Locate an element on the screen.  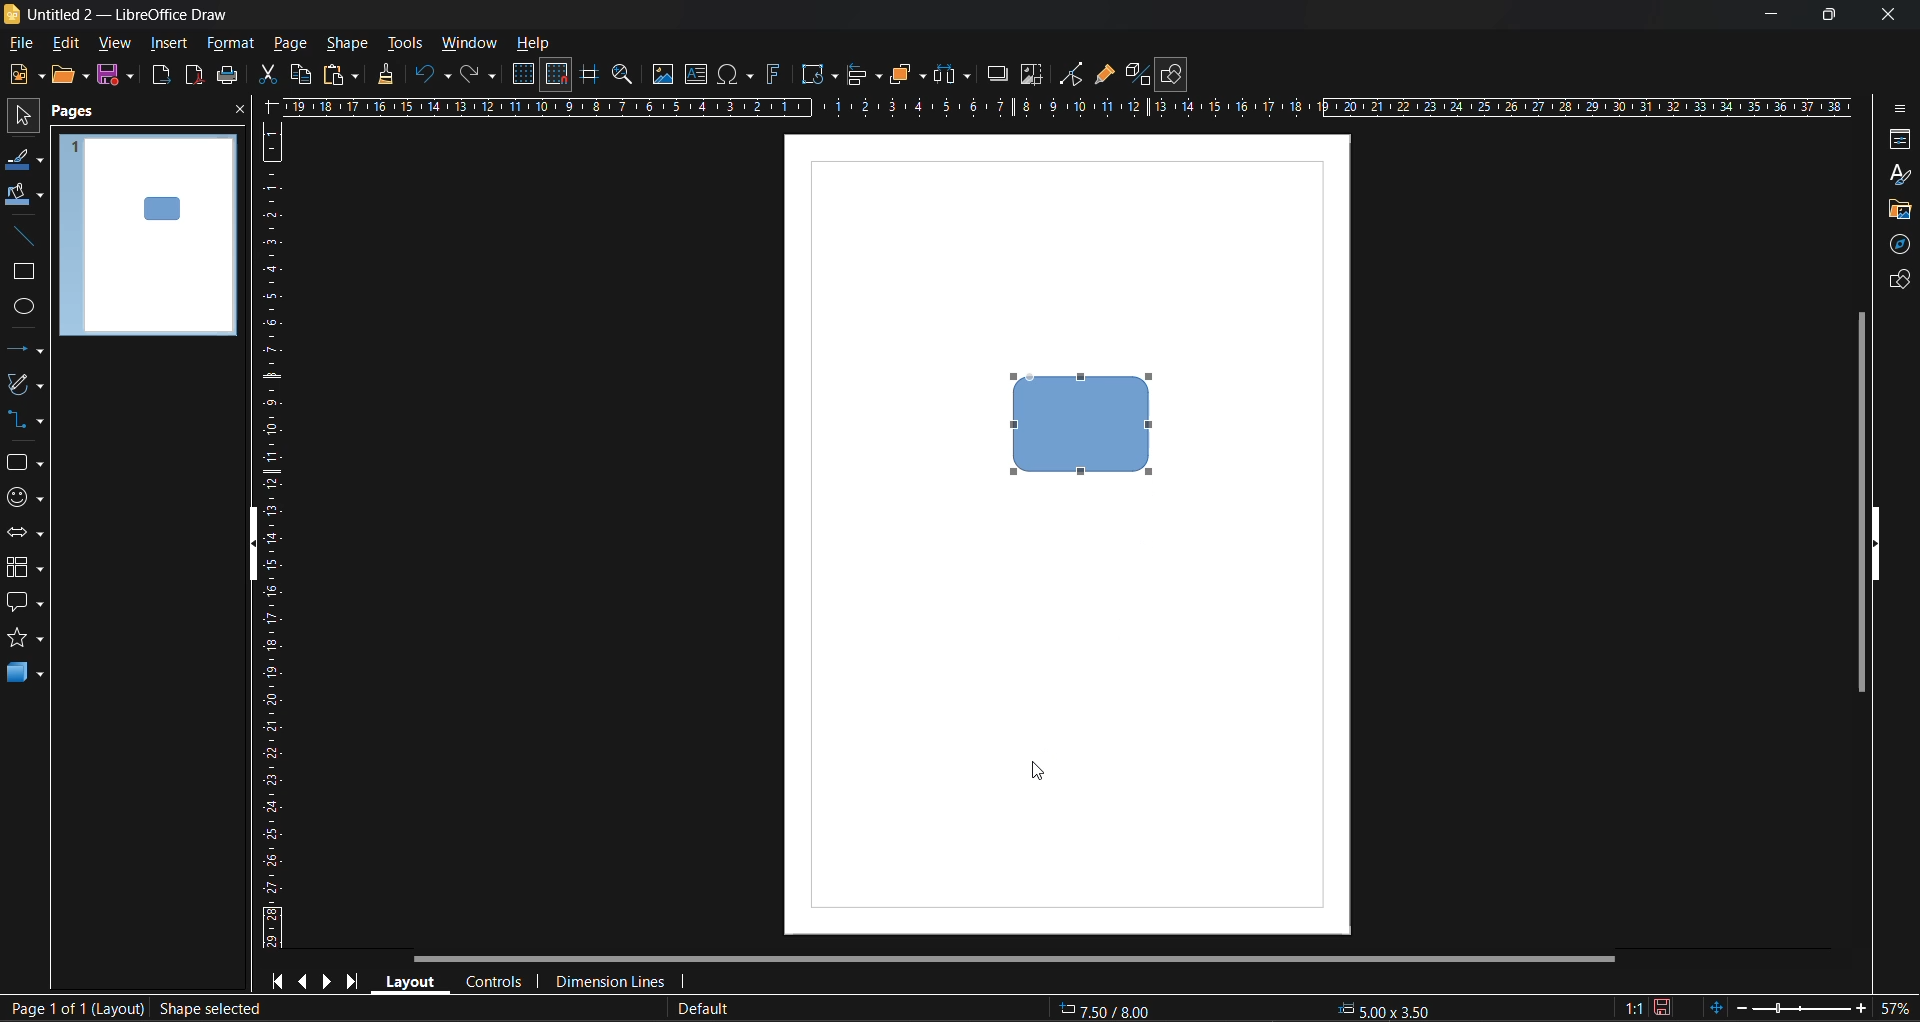
toggle extrusion is located at coordinates (1135, 74).